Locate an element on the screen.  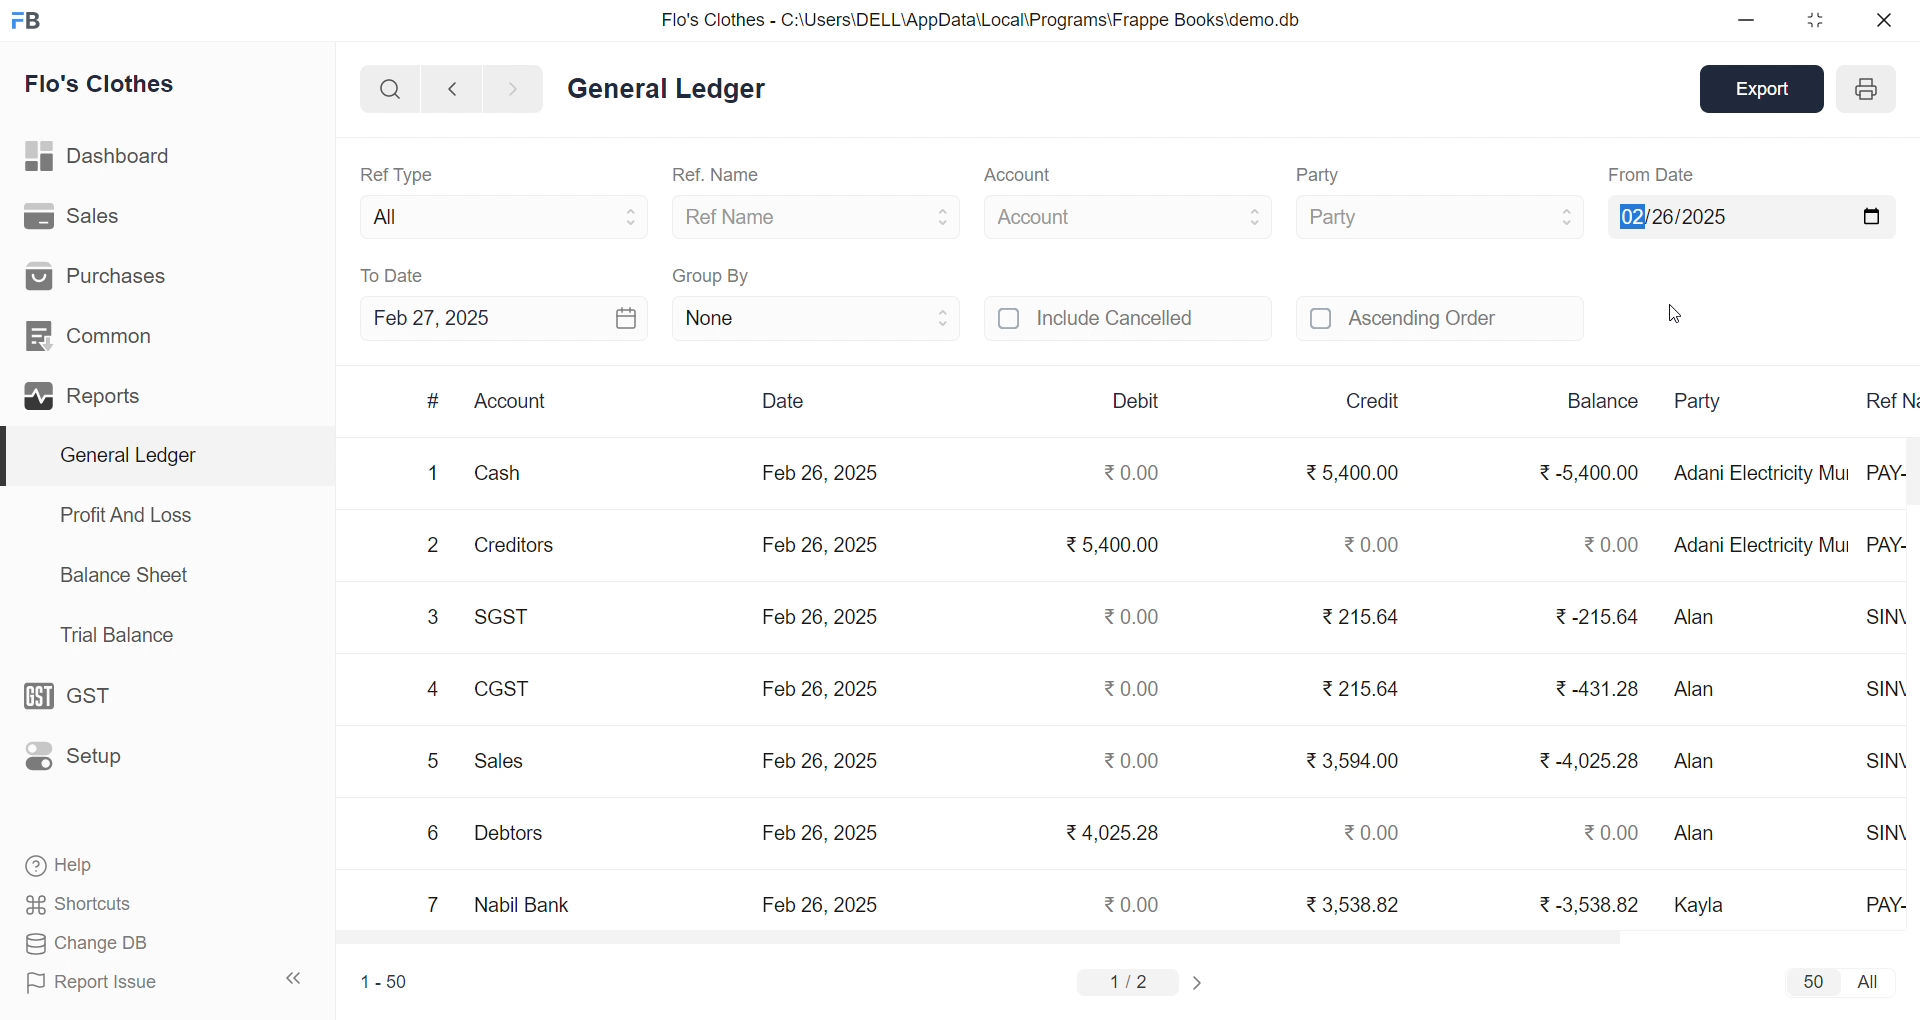
SEARCH is located at coordinates (388, 87).